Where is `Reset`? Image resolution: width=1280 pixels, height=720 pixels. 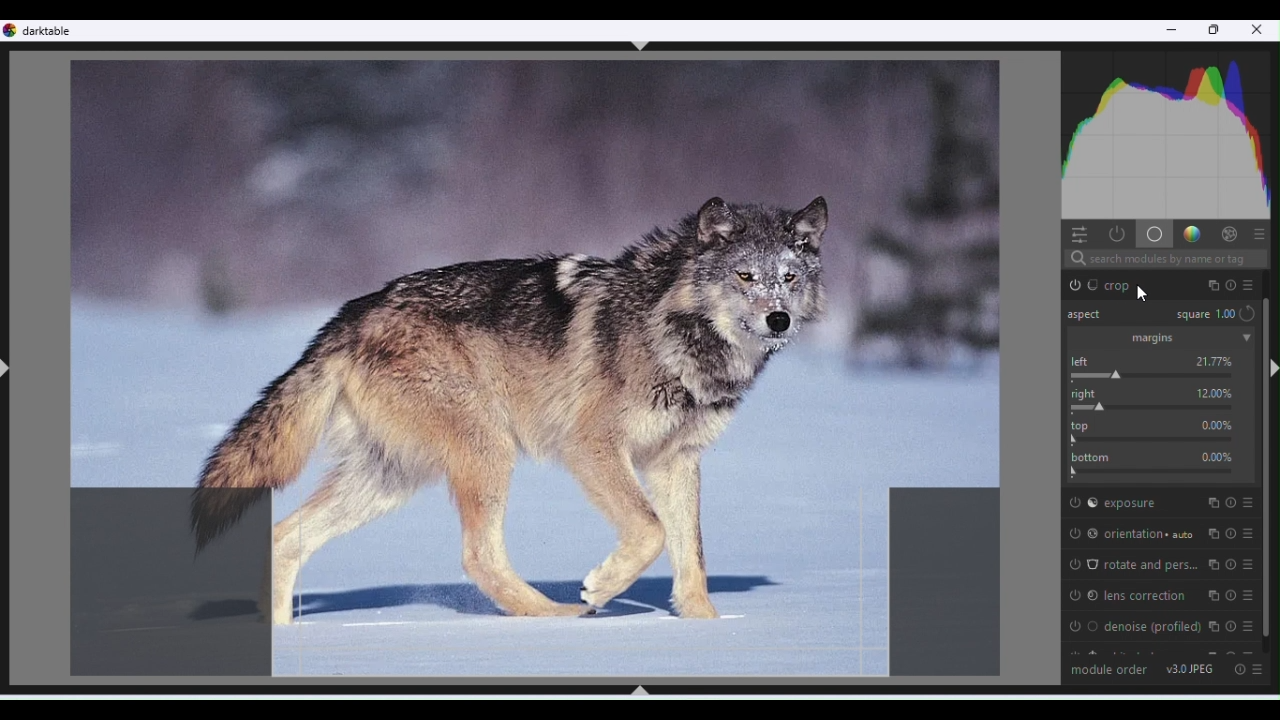 Reset is located at coordinates (1238, 668).